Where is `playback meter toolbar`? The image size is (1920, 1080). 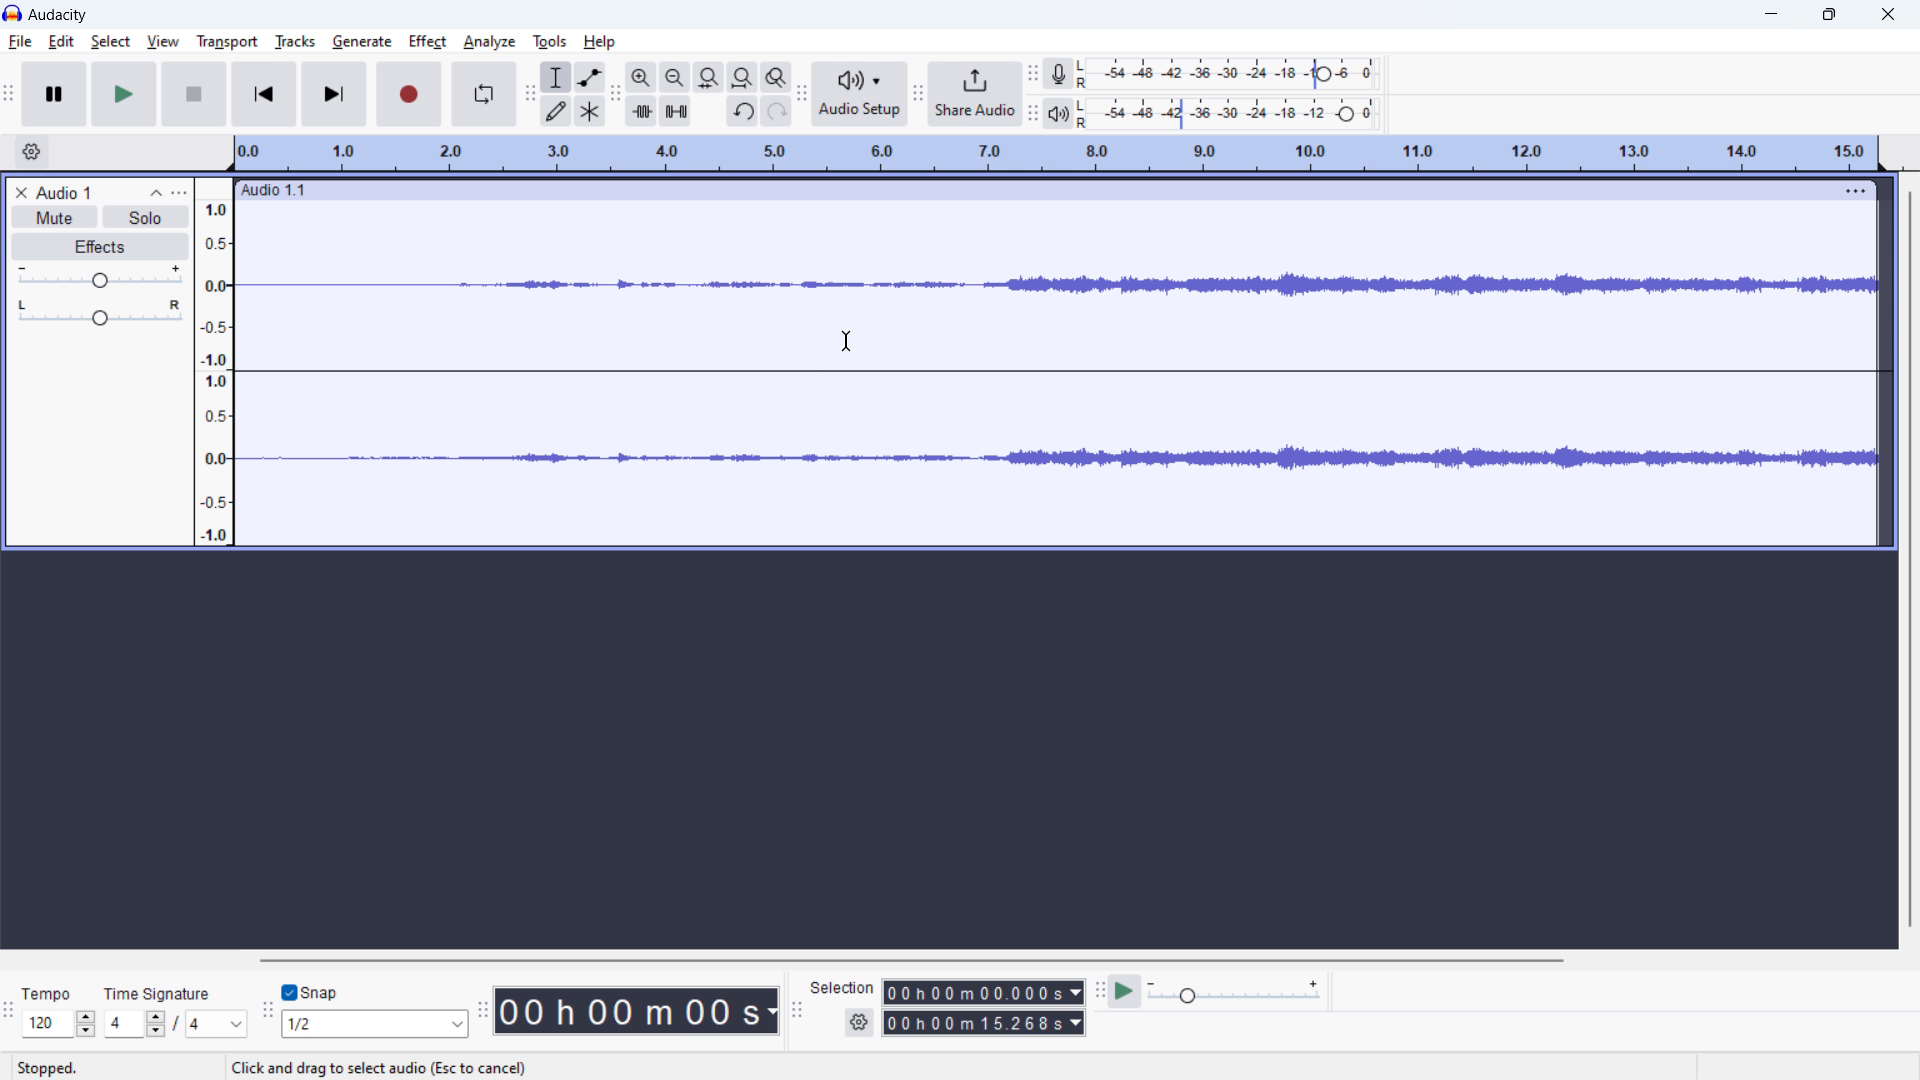 playback meter toolbar is located at coordinates (1033, 112).